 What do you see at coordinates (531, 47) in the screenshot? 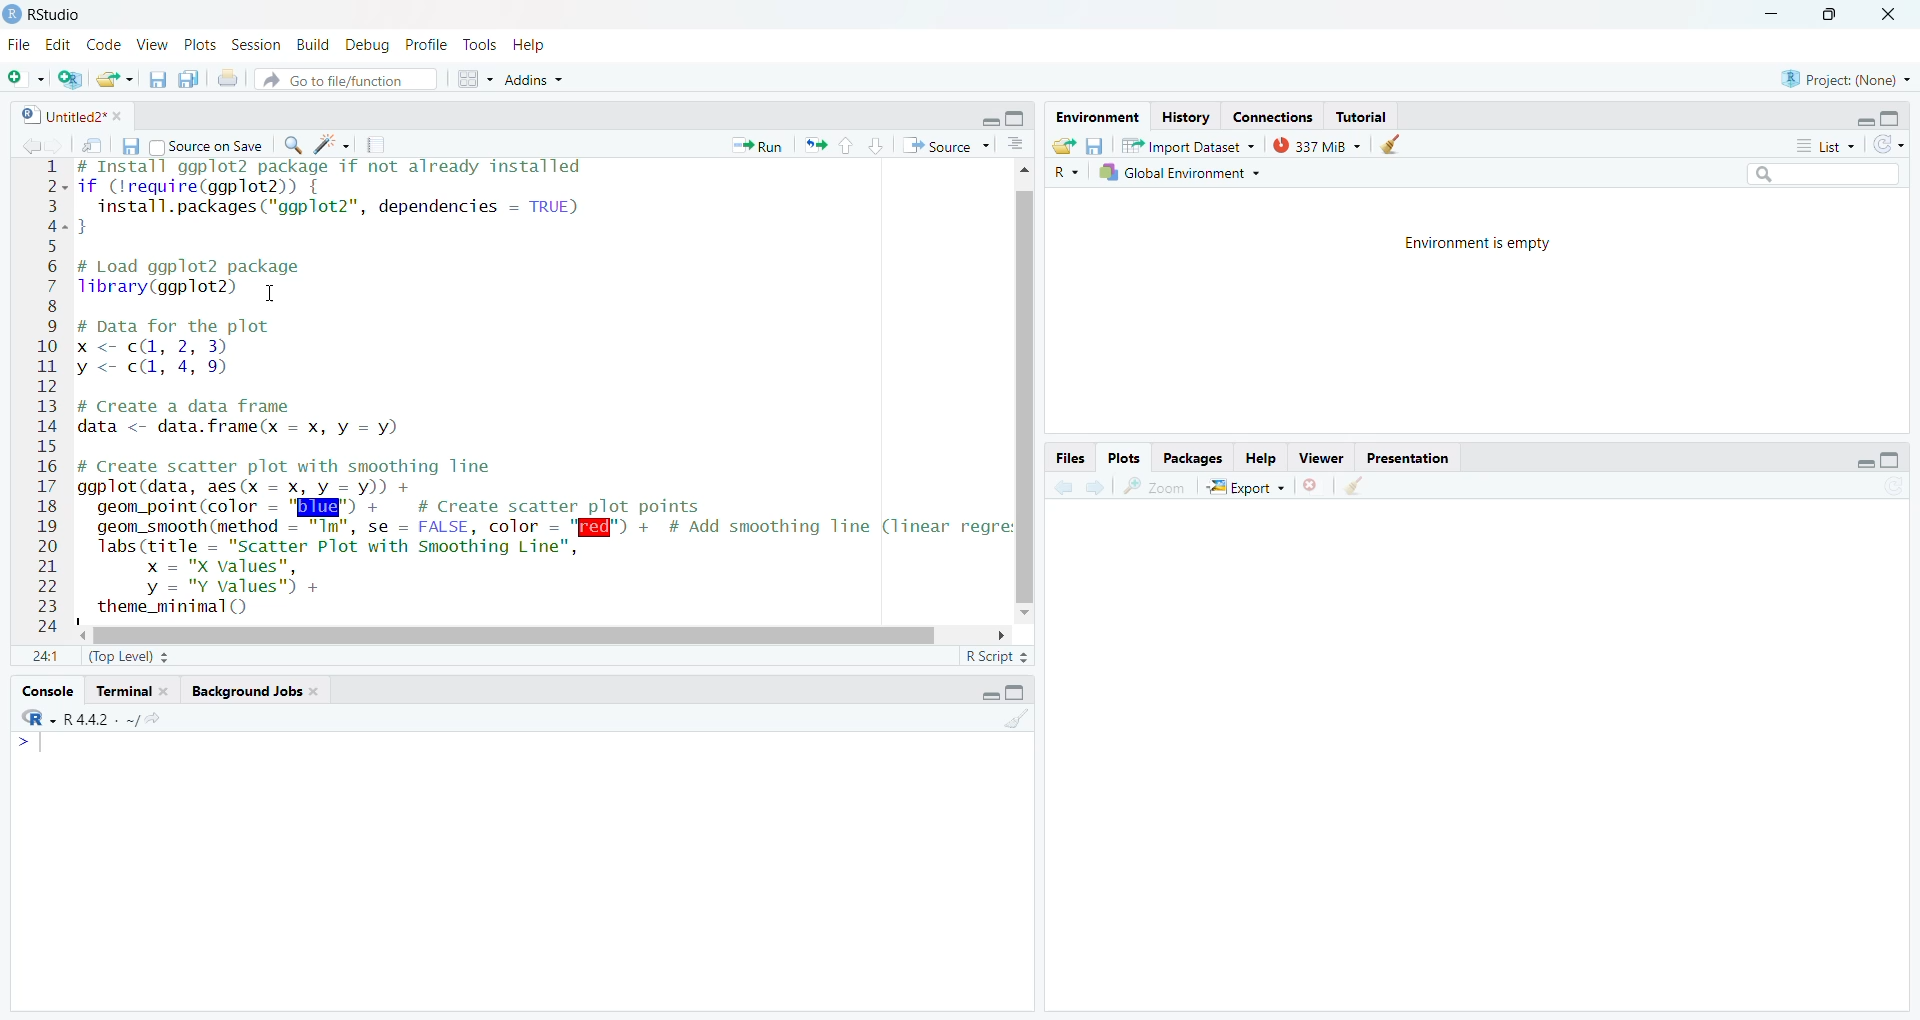
I see `Help` at bounding box center [531, 47].